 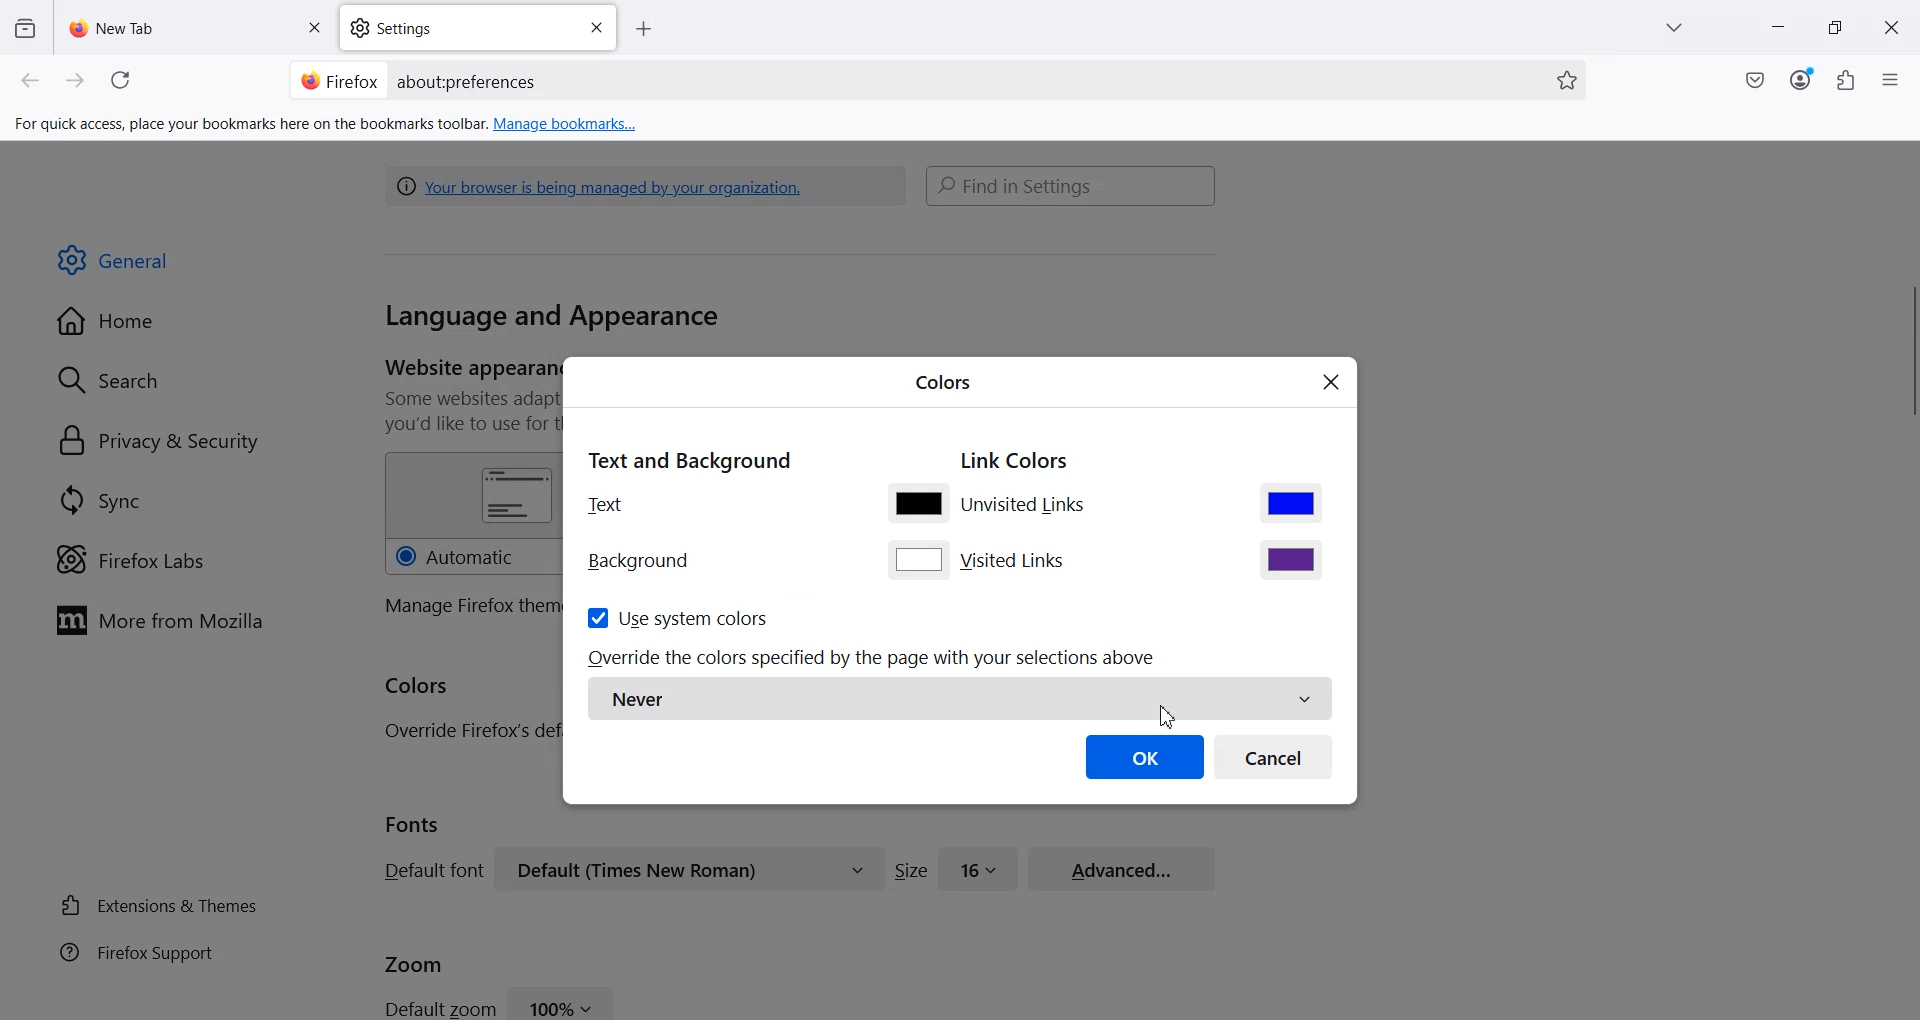 What do you see at coordinates (118, 379) in the screenshot?
I see `Q Search` at bounding box center [118, 379].